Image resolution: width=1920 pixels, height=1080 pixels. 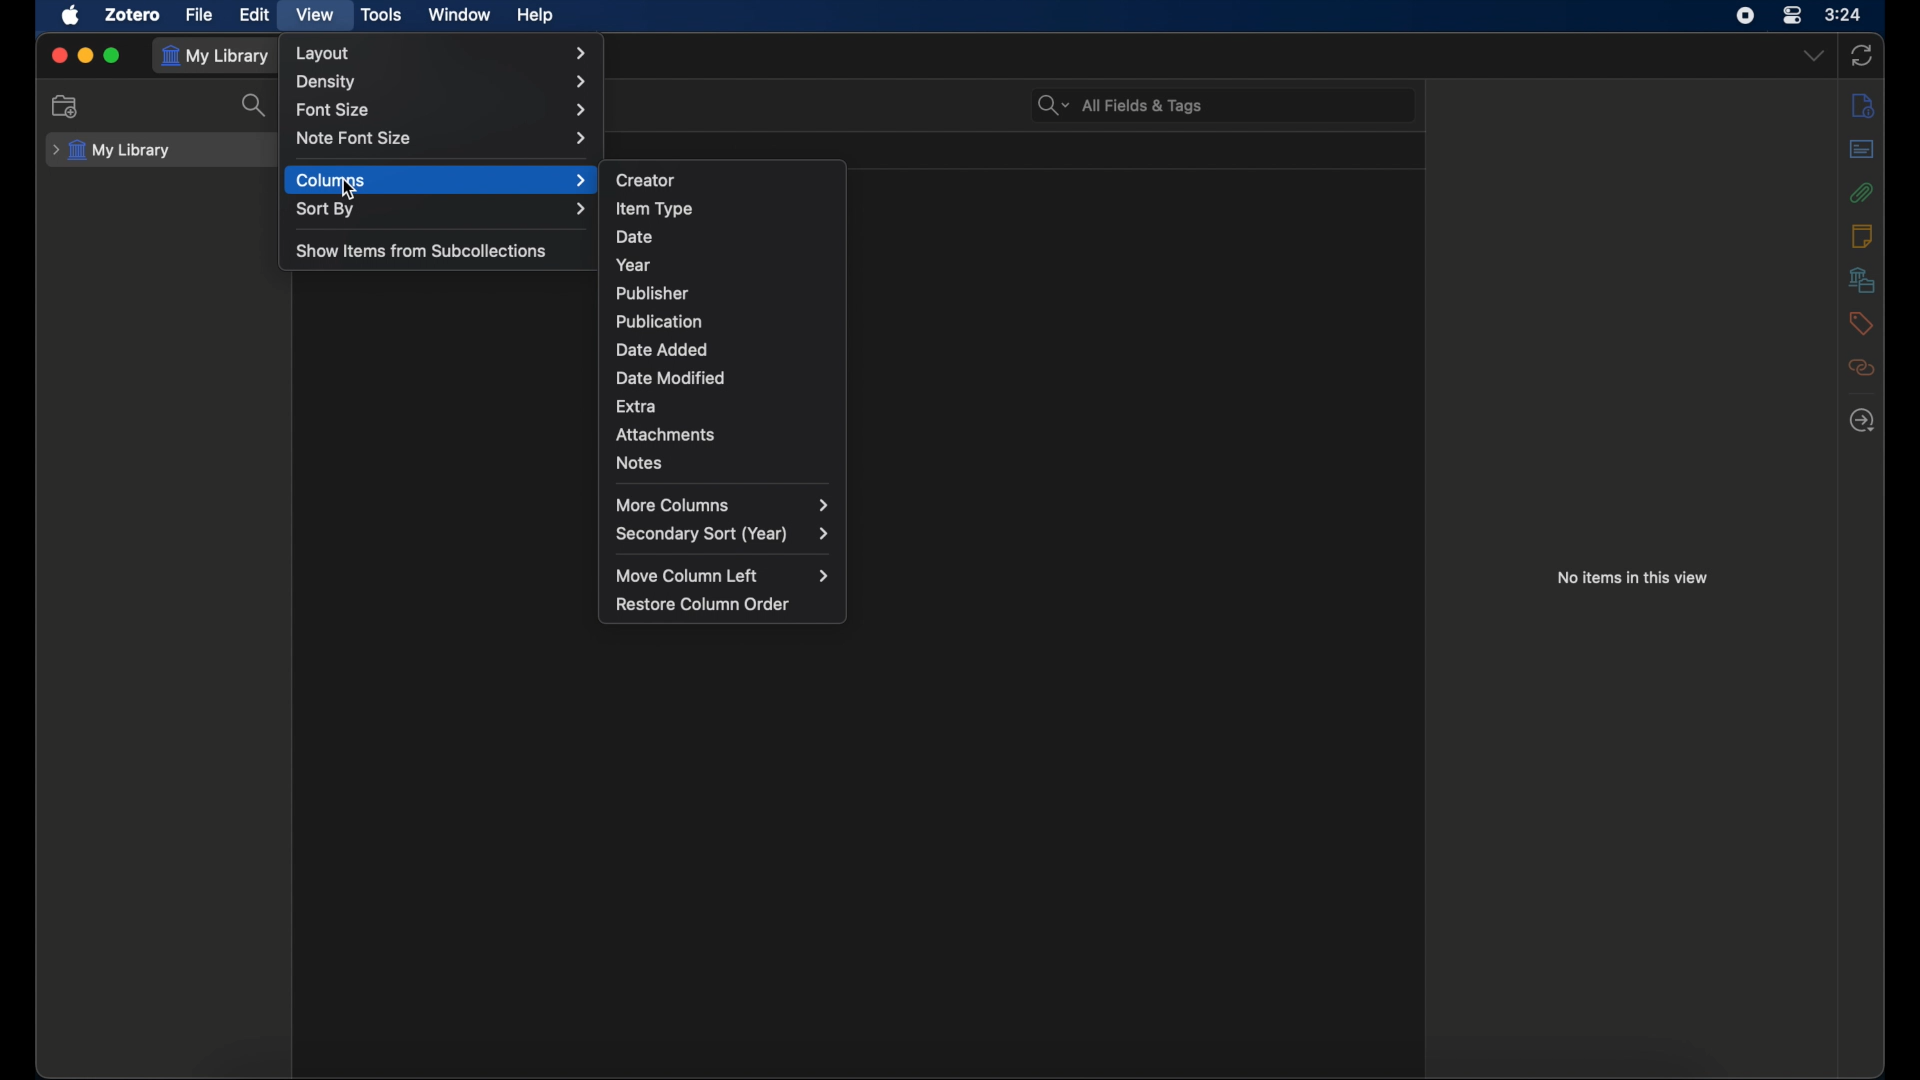 I want to click on no items in this view, so click(x=1632, y=576).